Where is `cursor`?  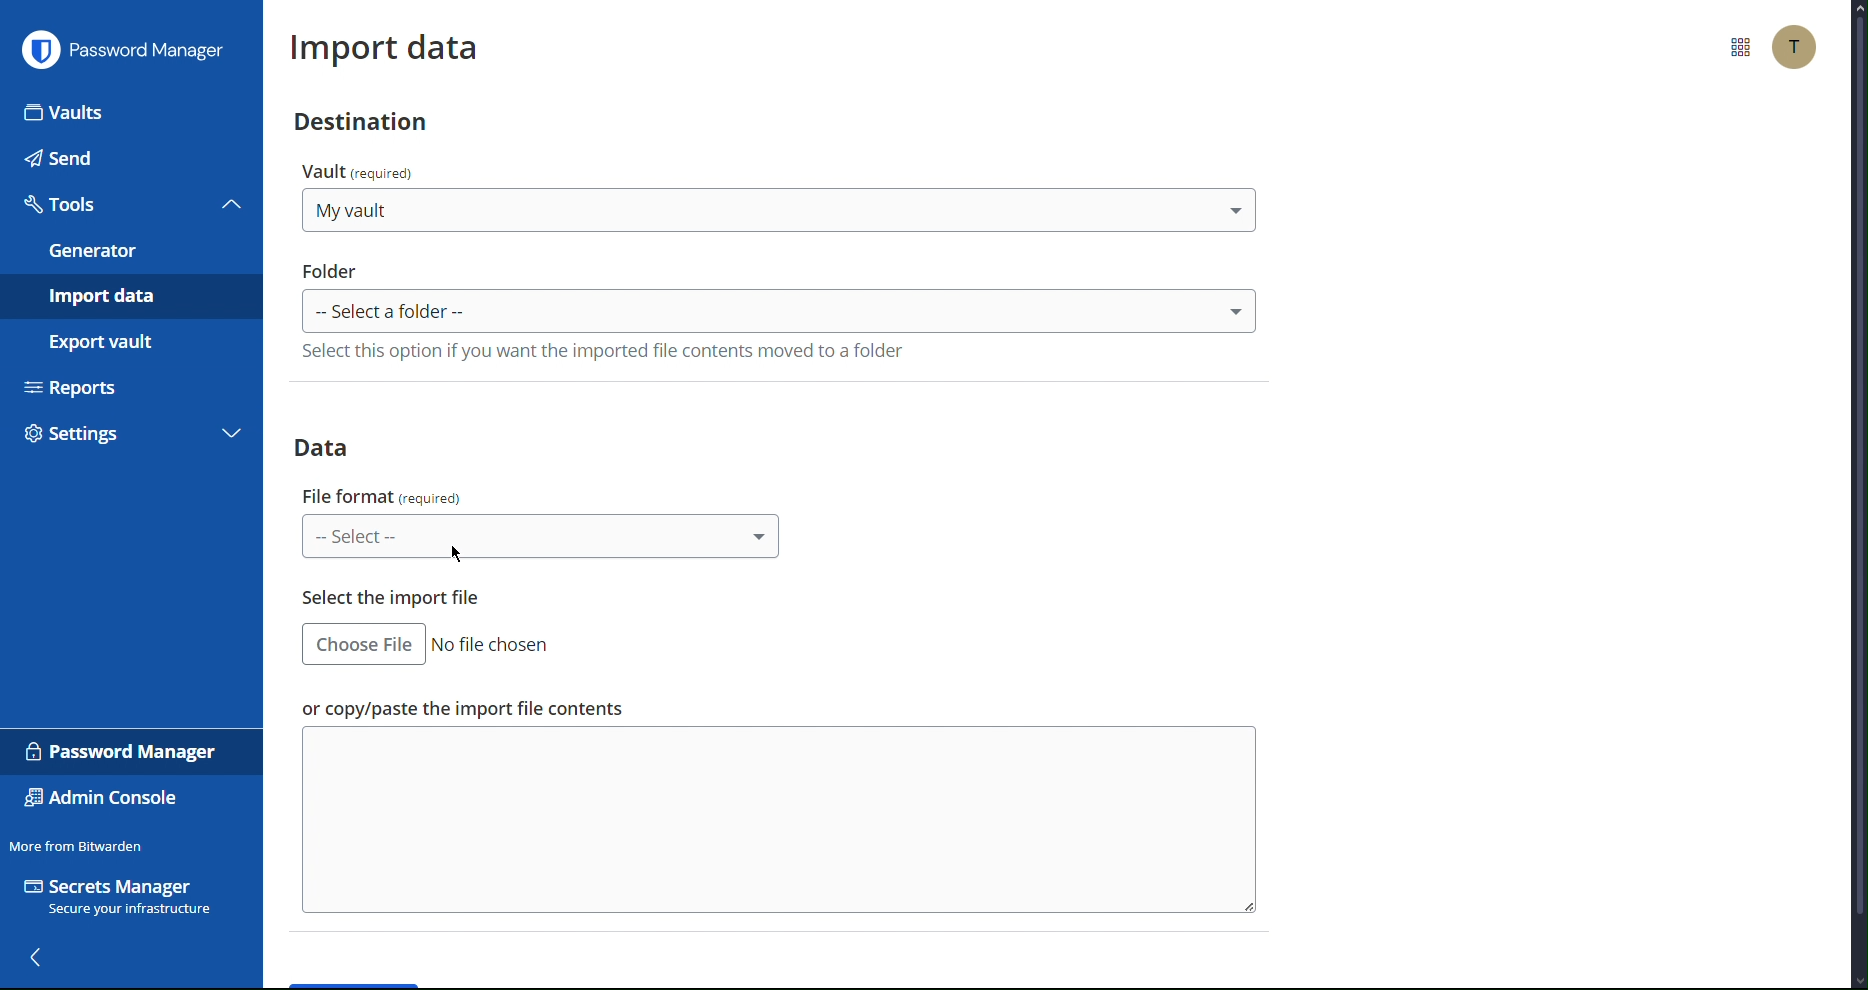
cursor is located at coordinates (458, 553).